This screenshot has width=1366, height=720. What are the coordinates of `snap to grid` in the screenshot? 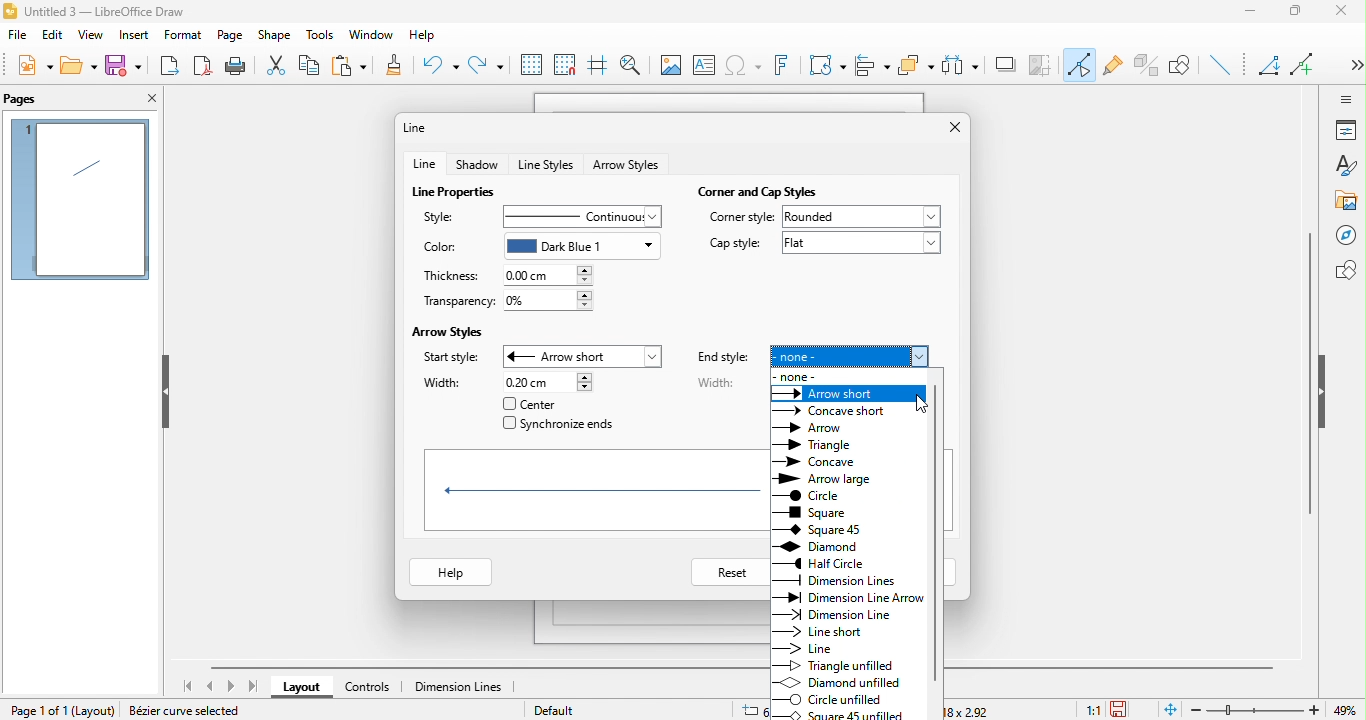 It's located at (564, 65).